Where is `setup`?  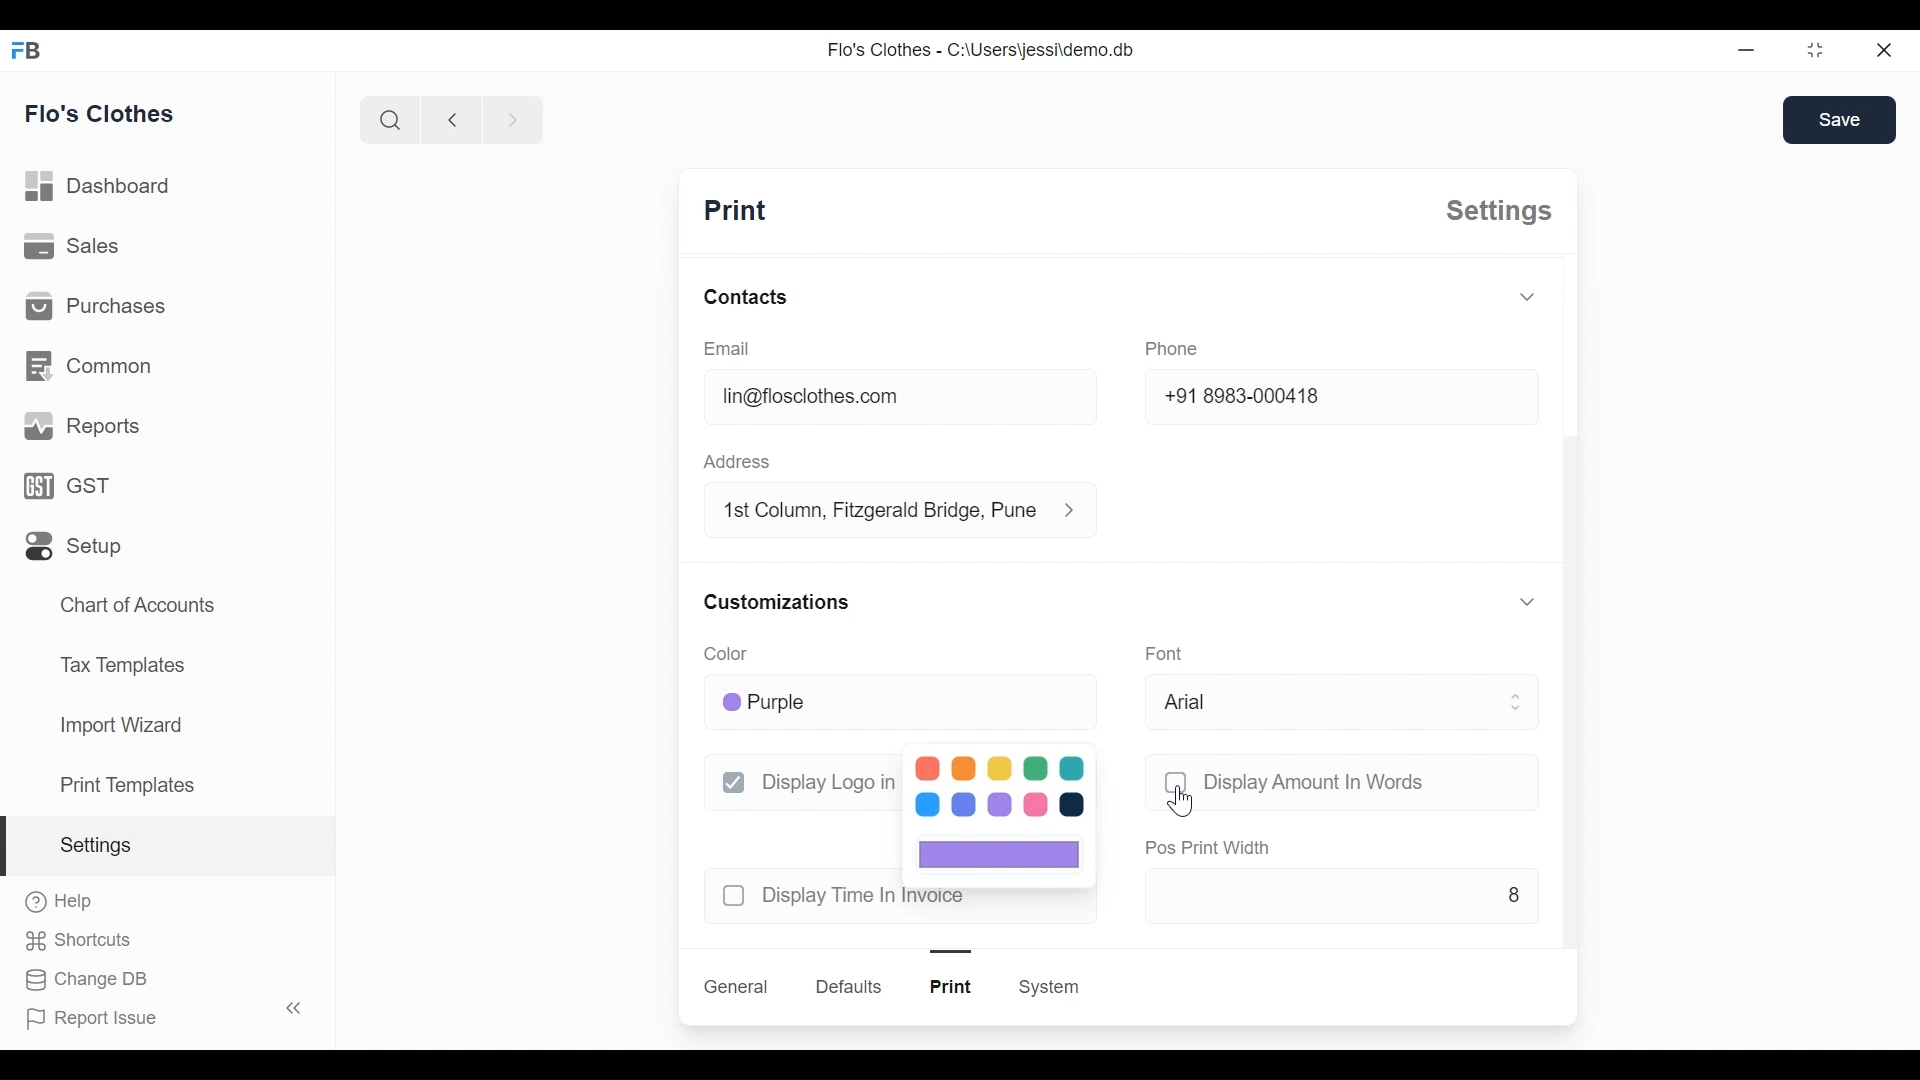
setup is located at coordinates (74, 547).